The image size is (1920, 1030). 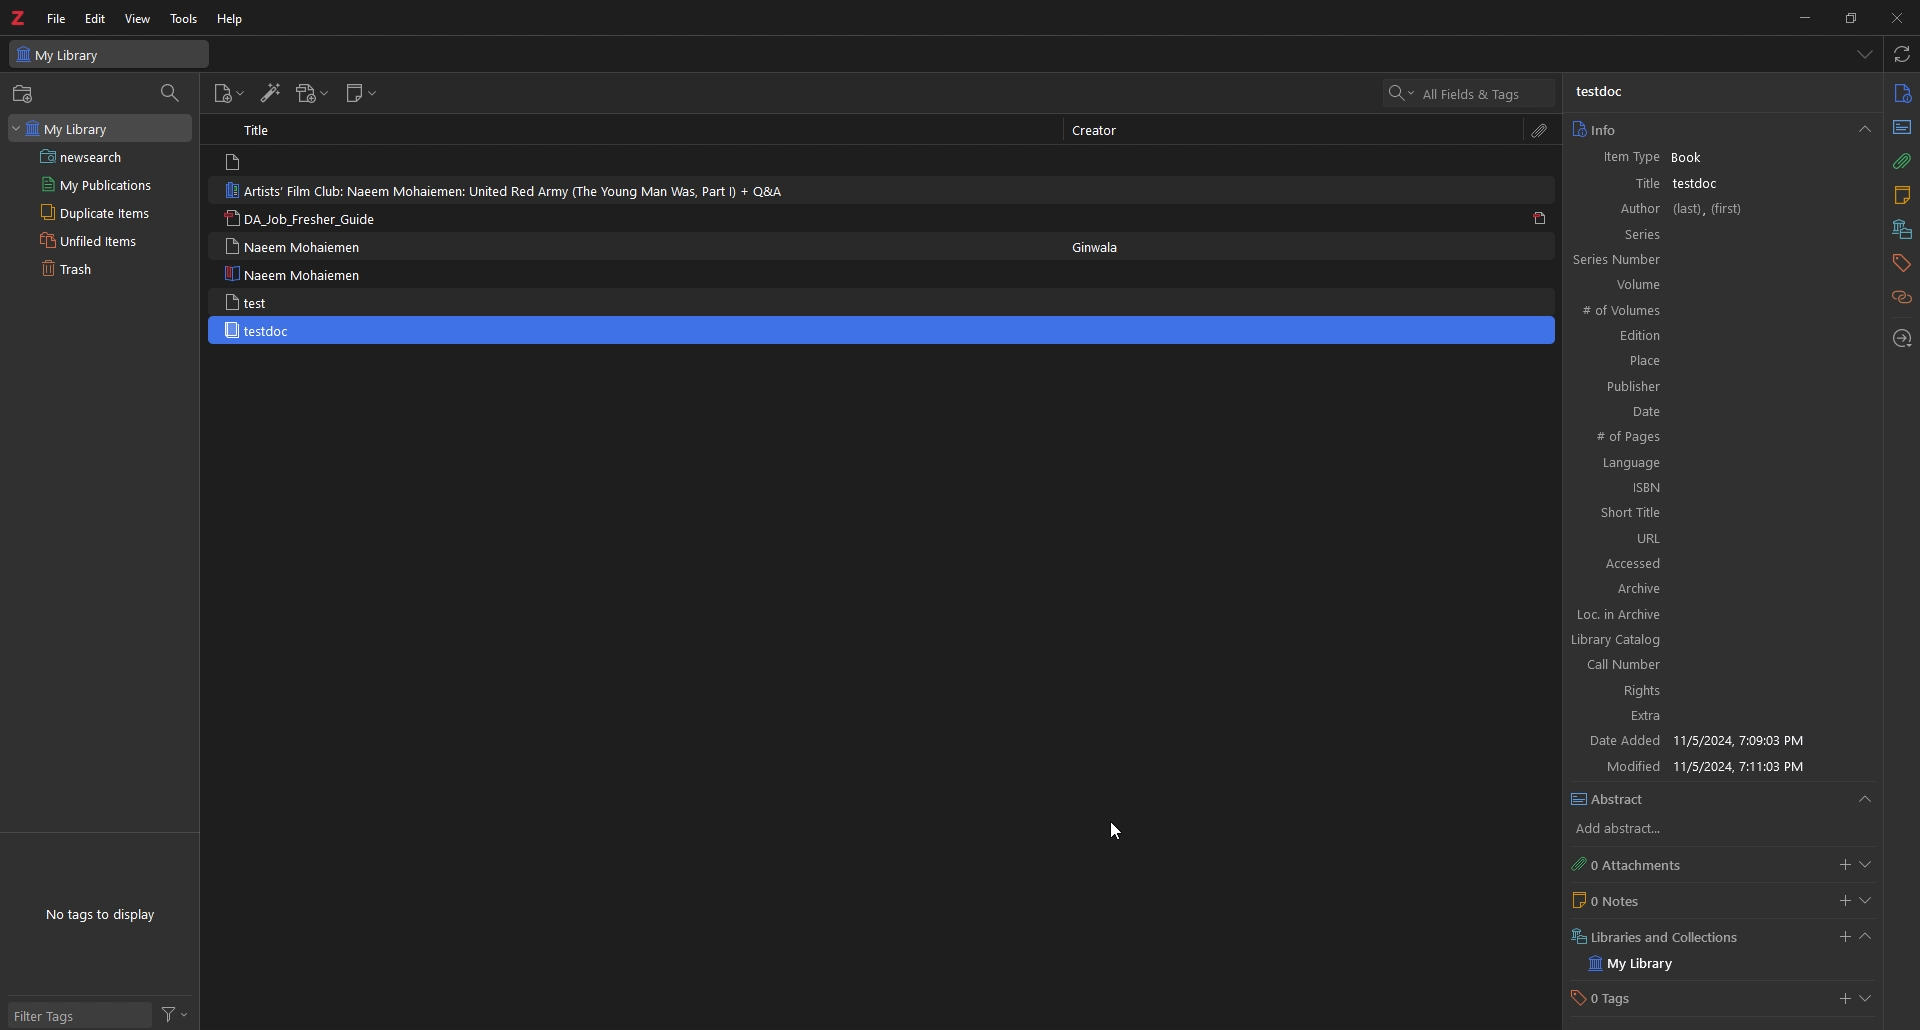 I want to click on 0 Notes, so click(x=1645, y=900).